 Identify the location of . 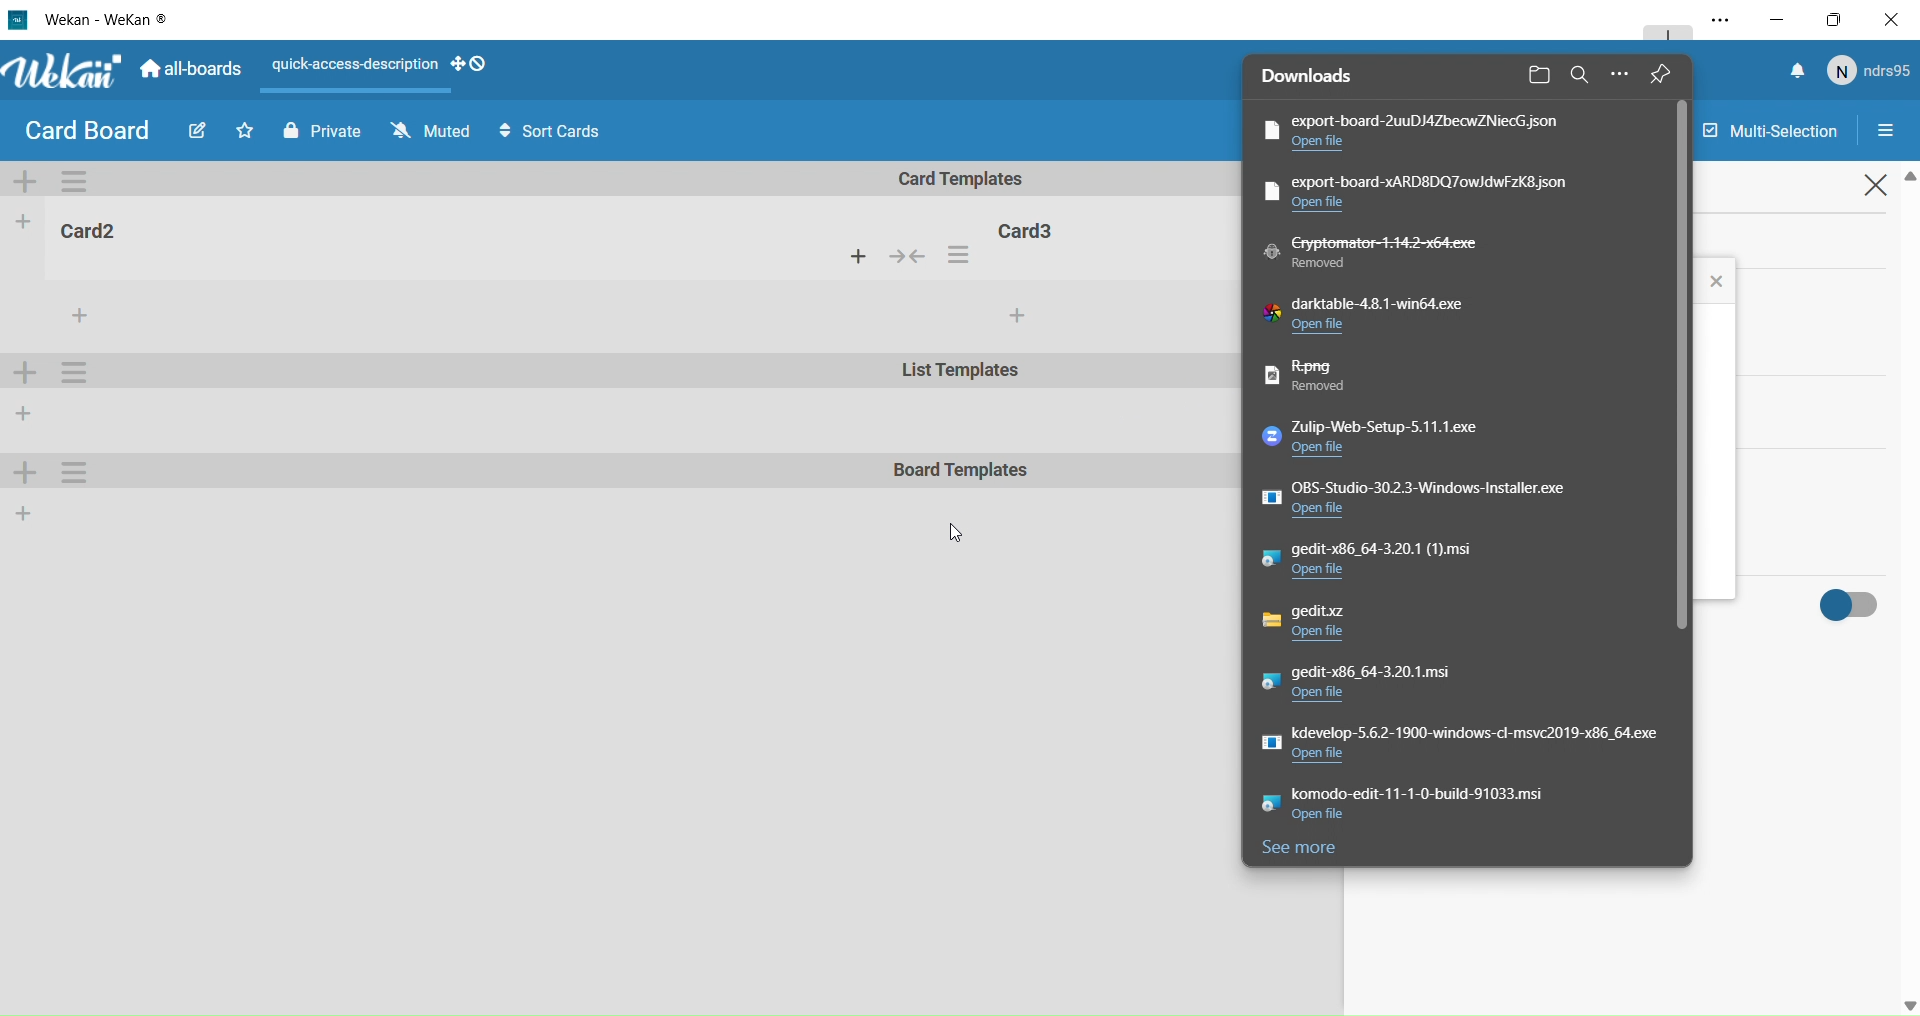
(21, 370).